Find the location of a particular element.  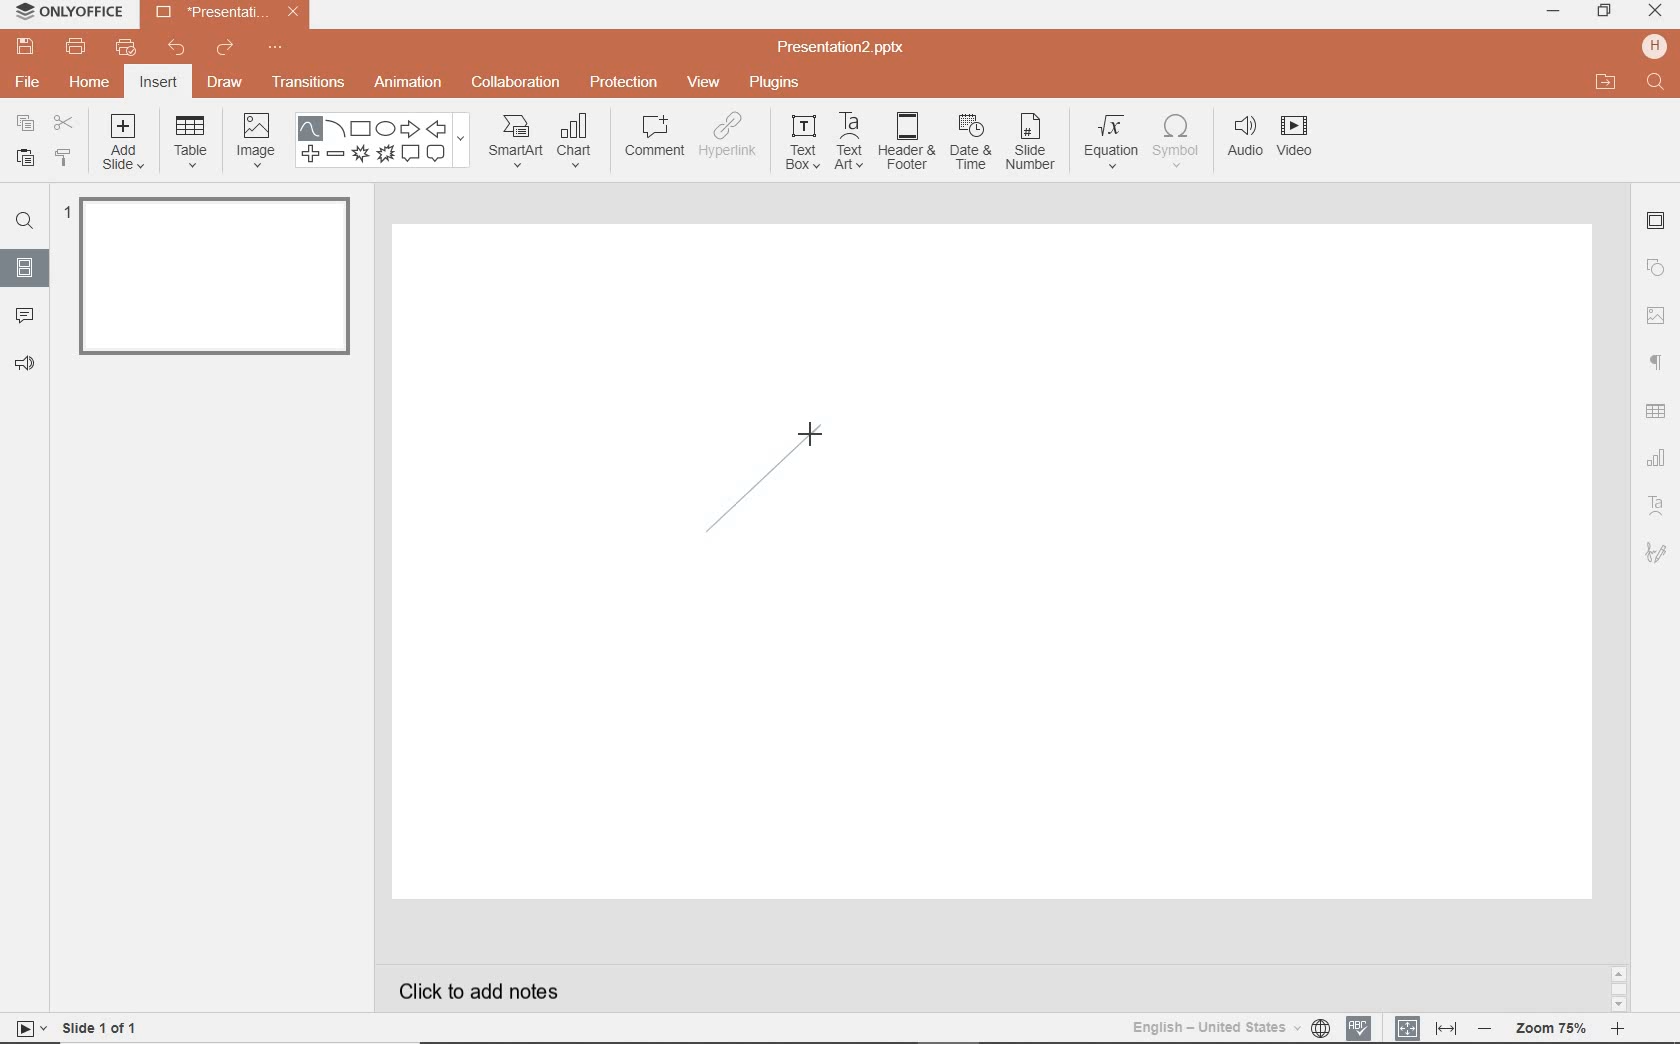

table settings is located at coordinates (1658, 409).